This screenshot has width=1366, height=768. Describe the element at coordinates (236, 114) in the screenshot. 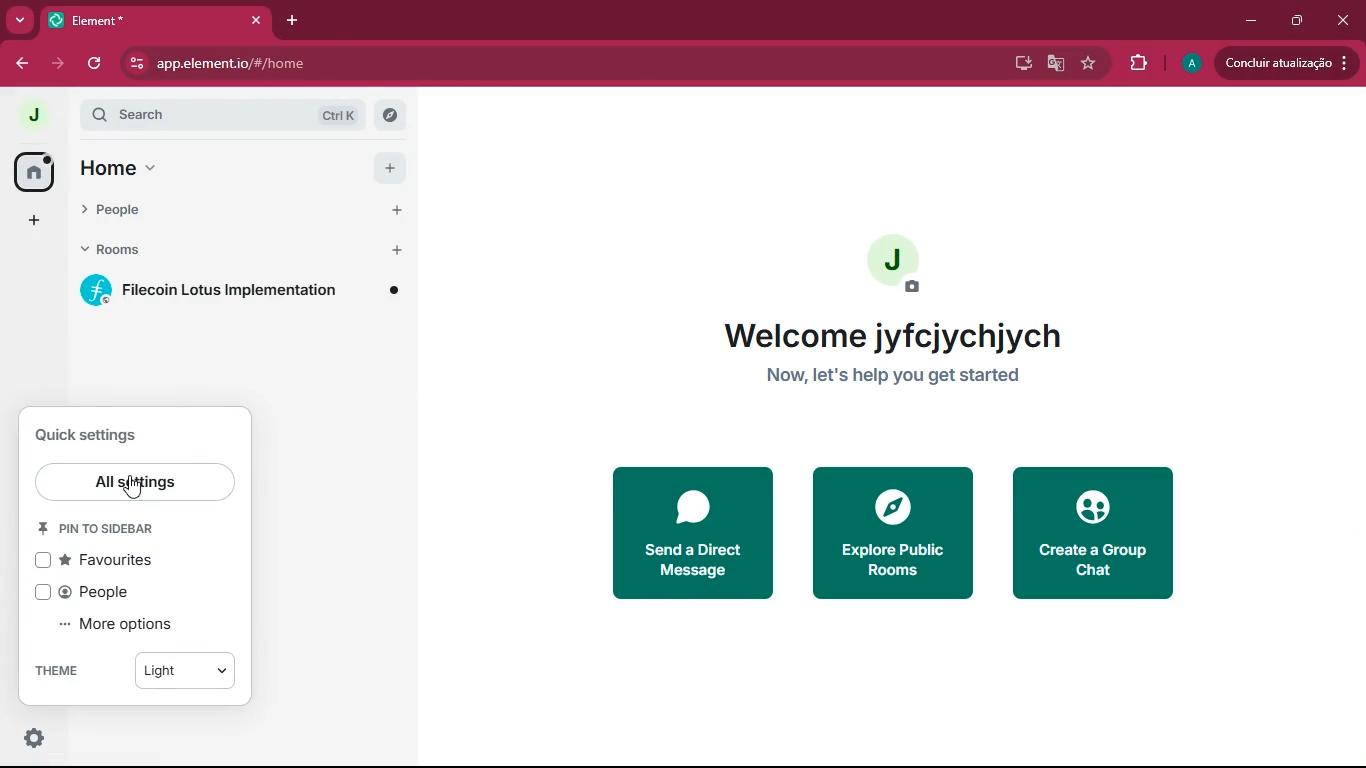

I see `search` at that location.